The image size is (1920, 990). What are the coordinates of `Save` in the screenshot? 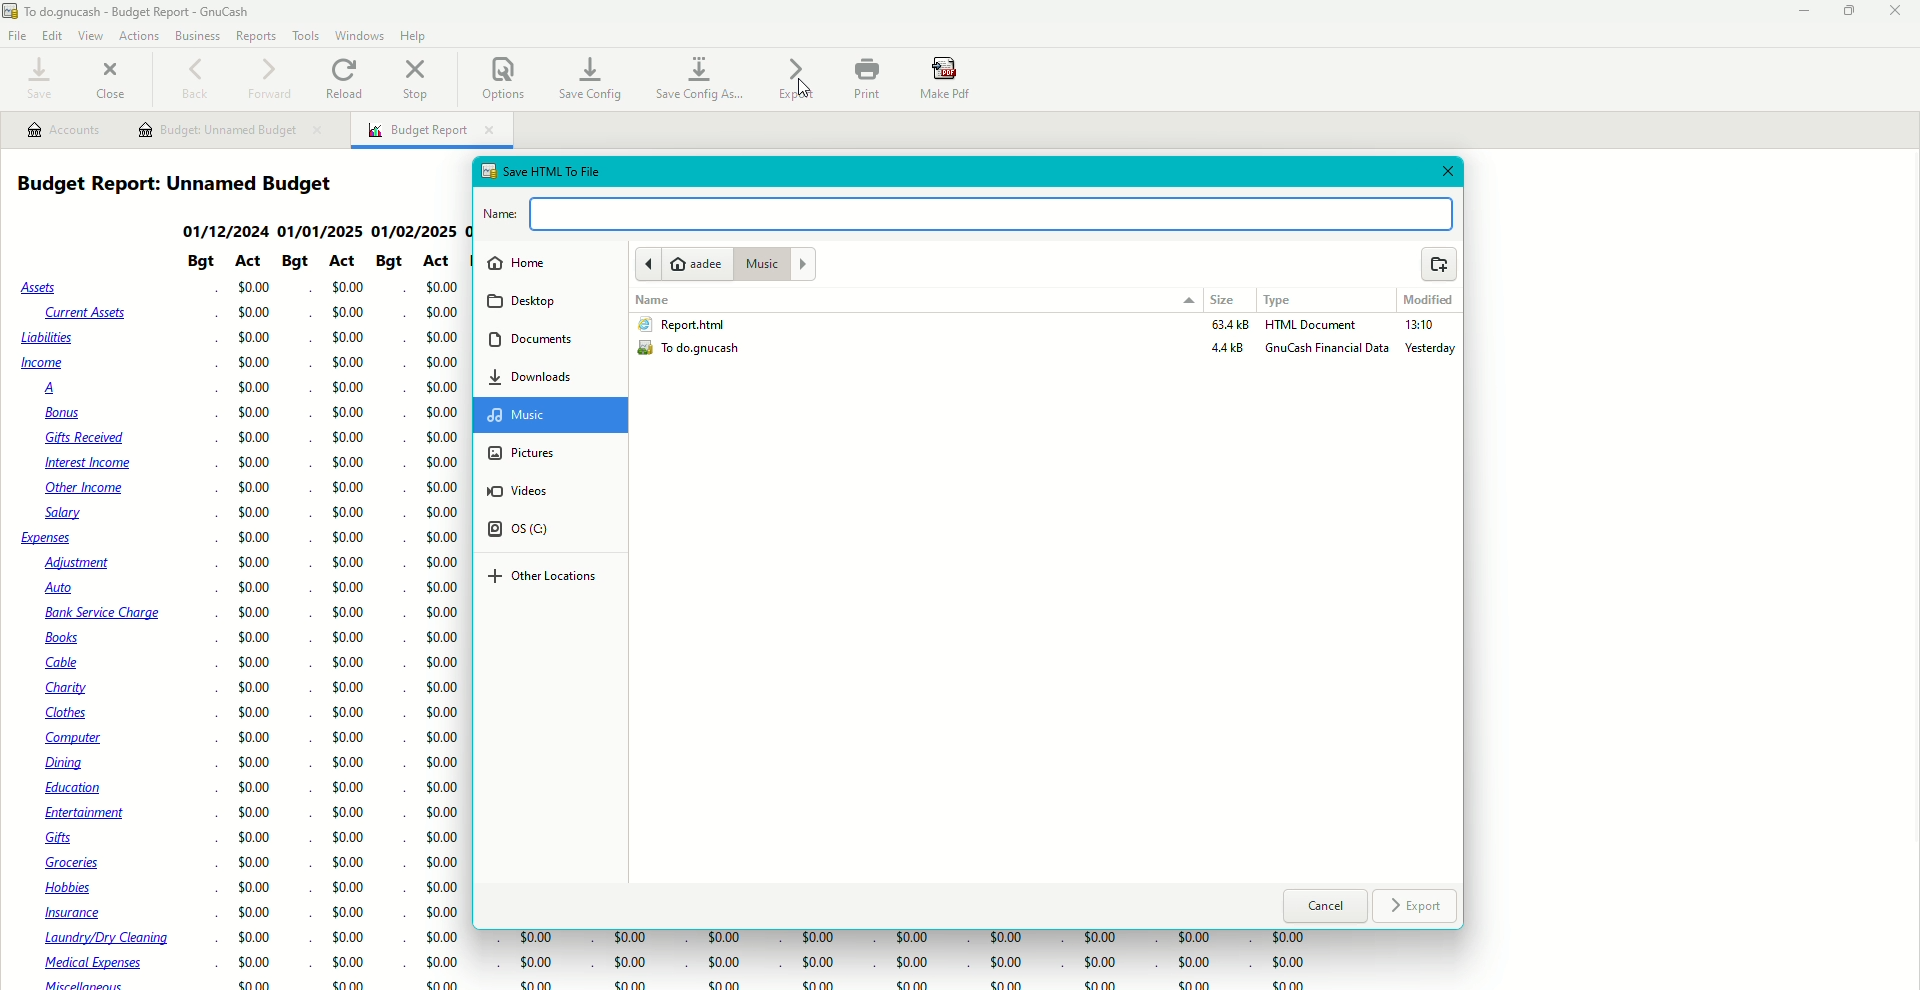 It's located at (36, 79).